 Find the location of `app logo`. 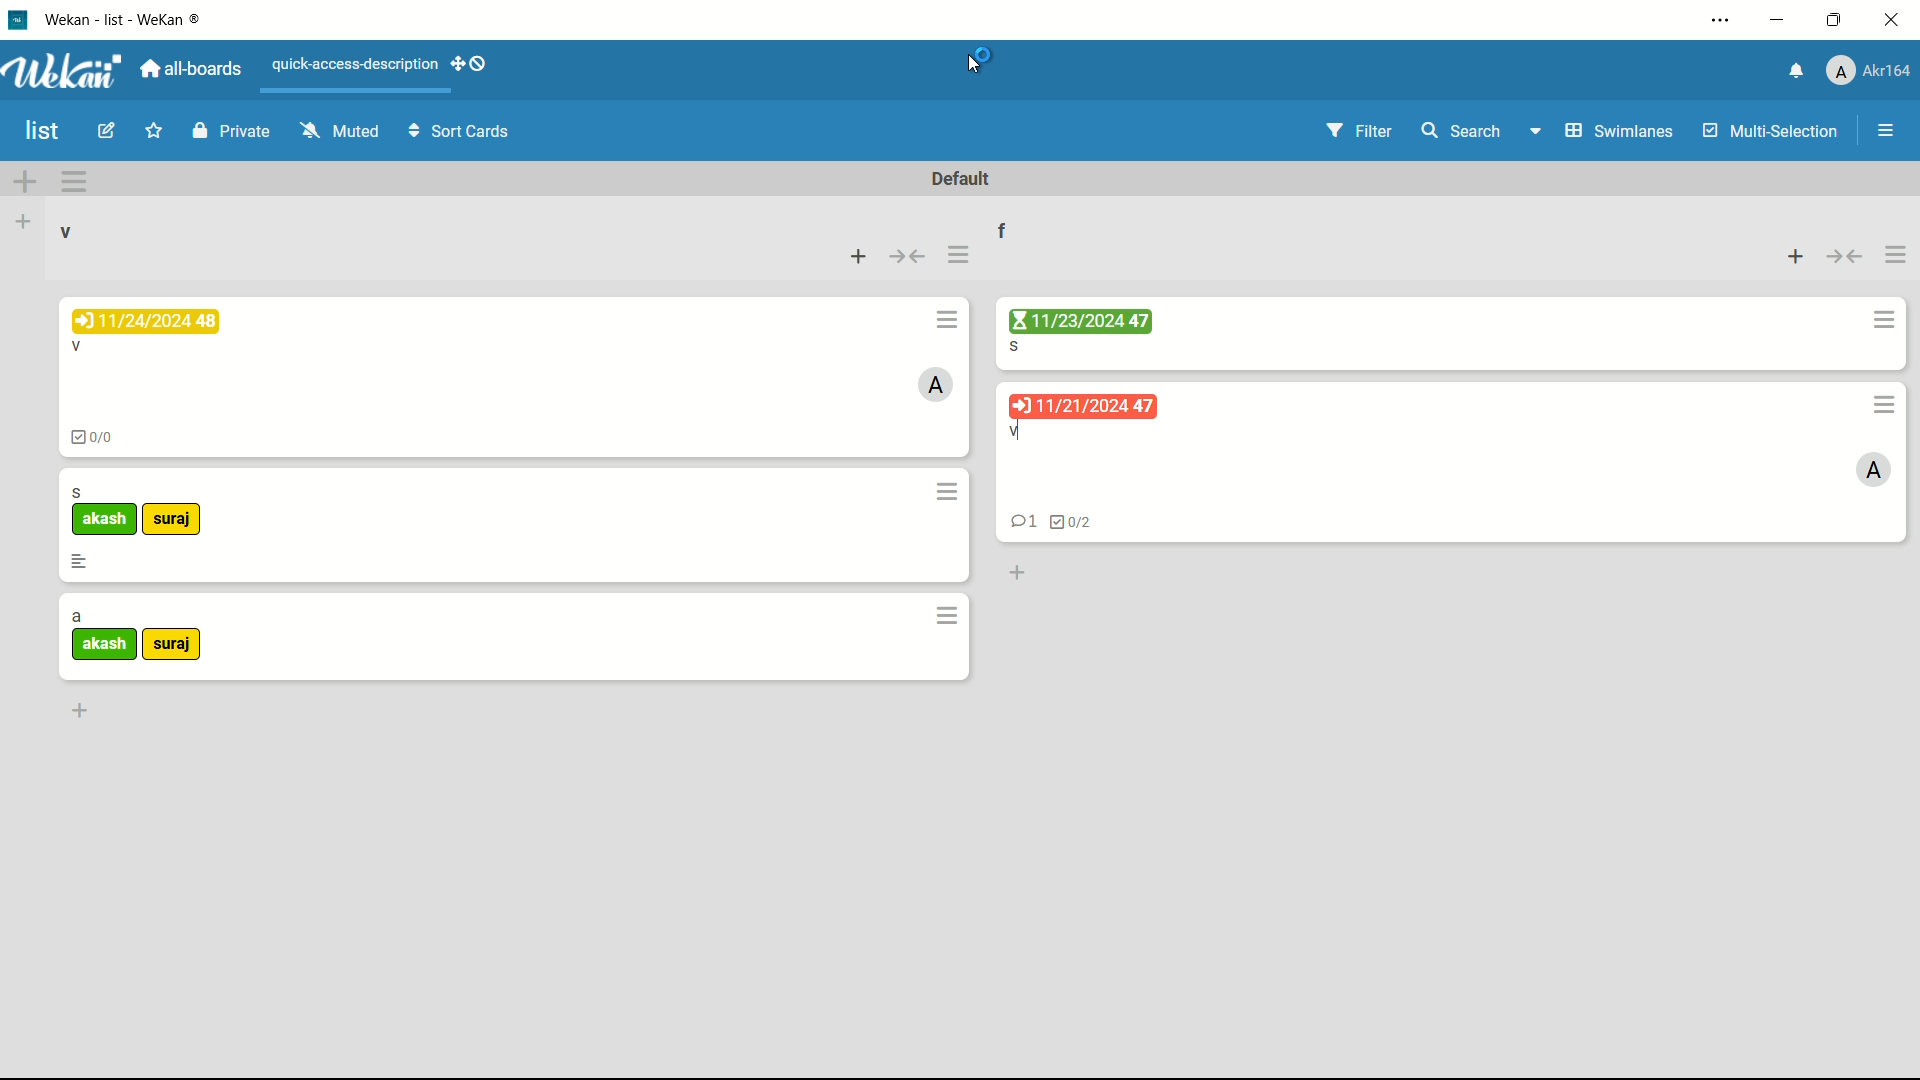

app logo is located at coordinates (65, 71).